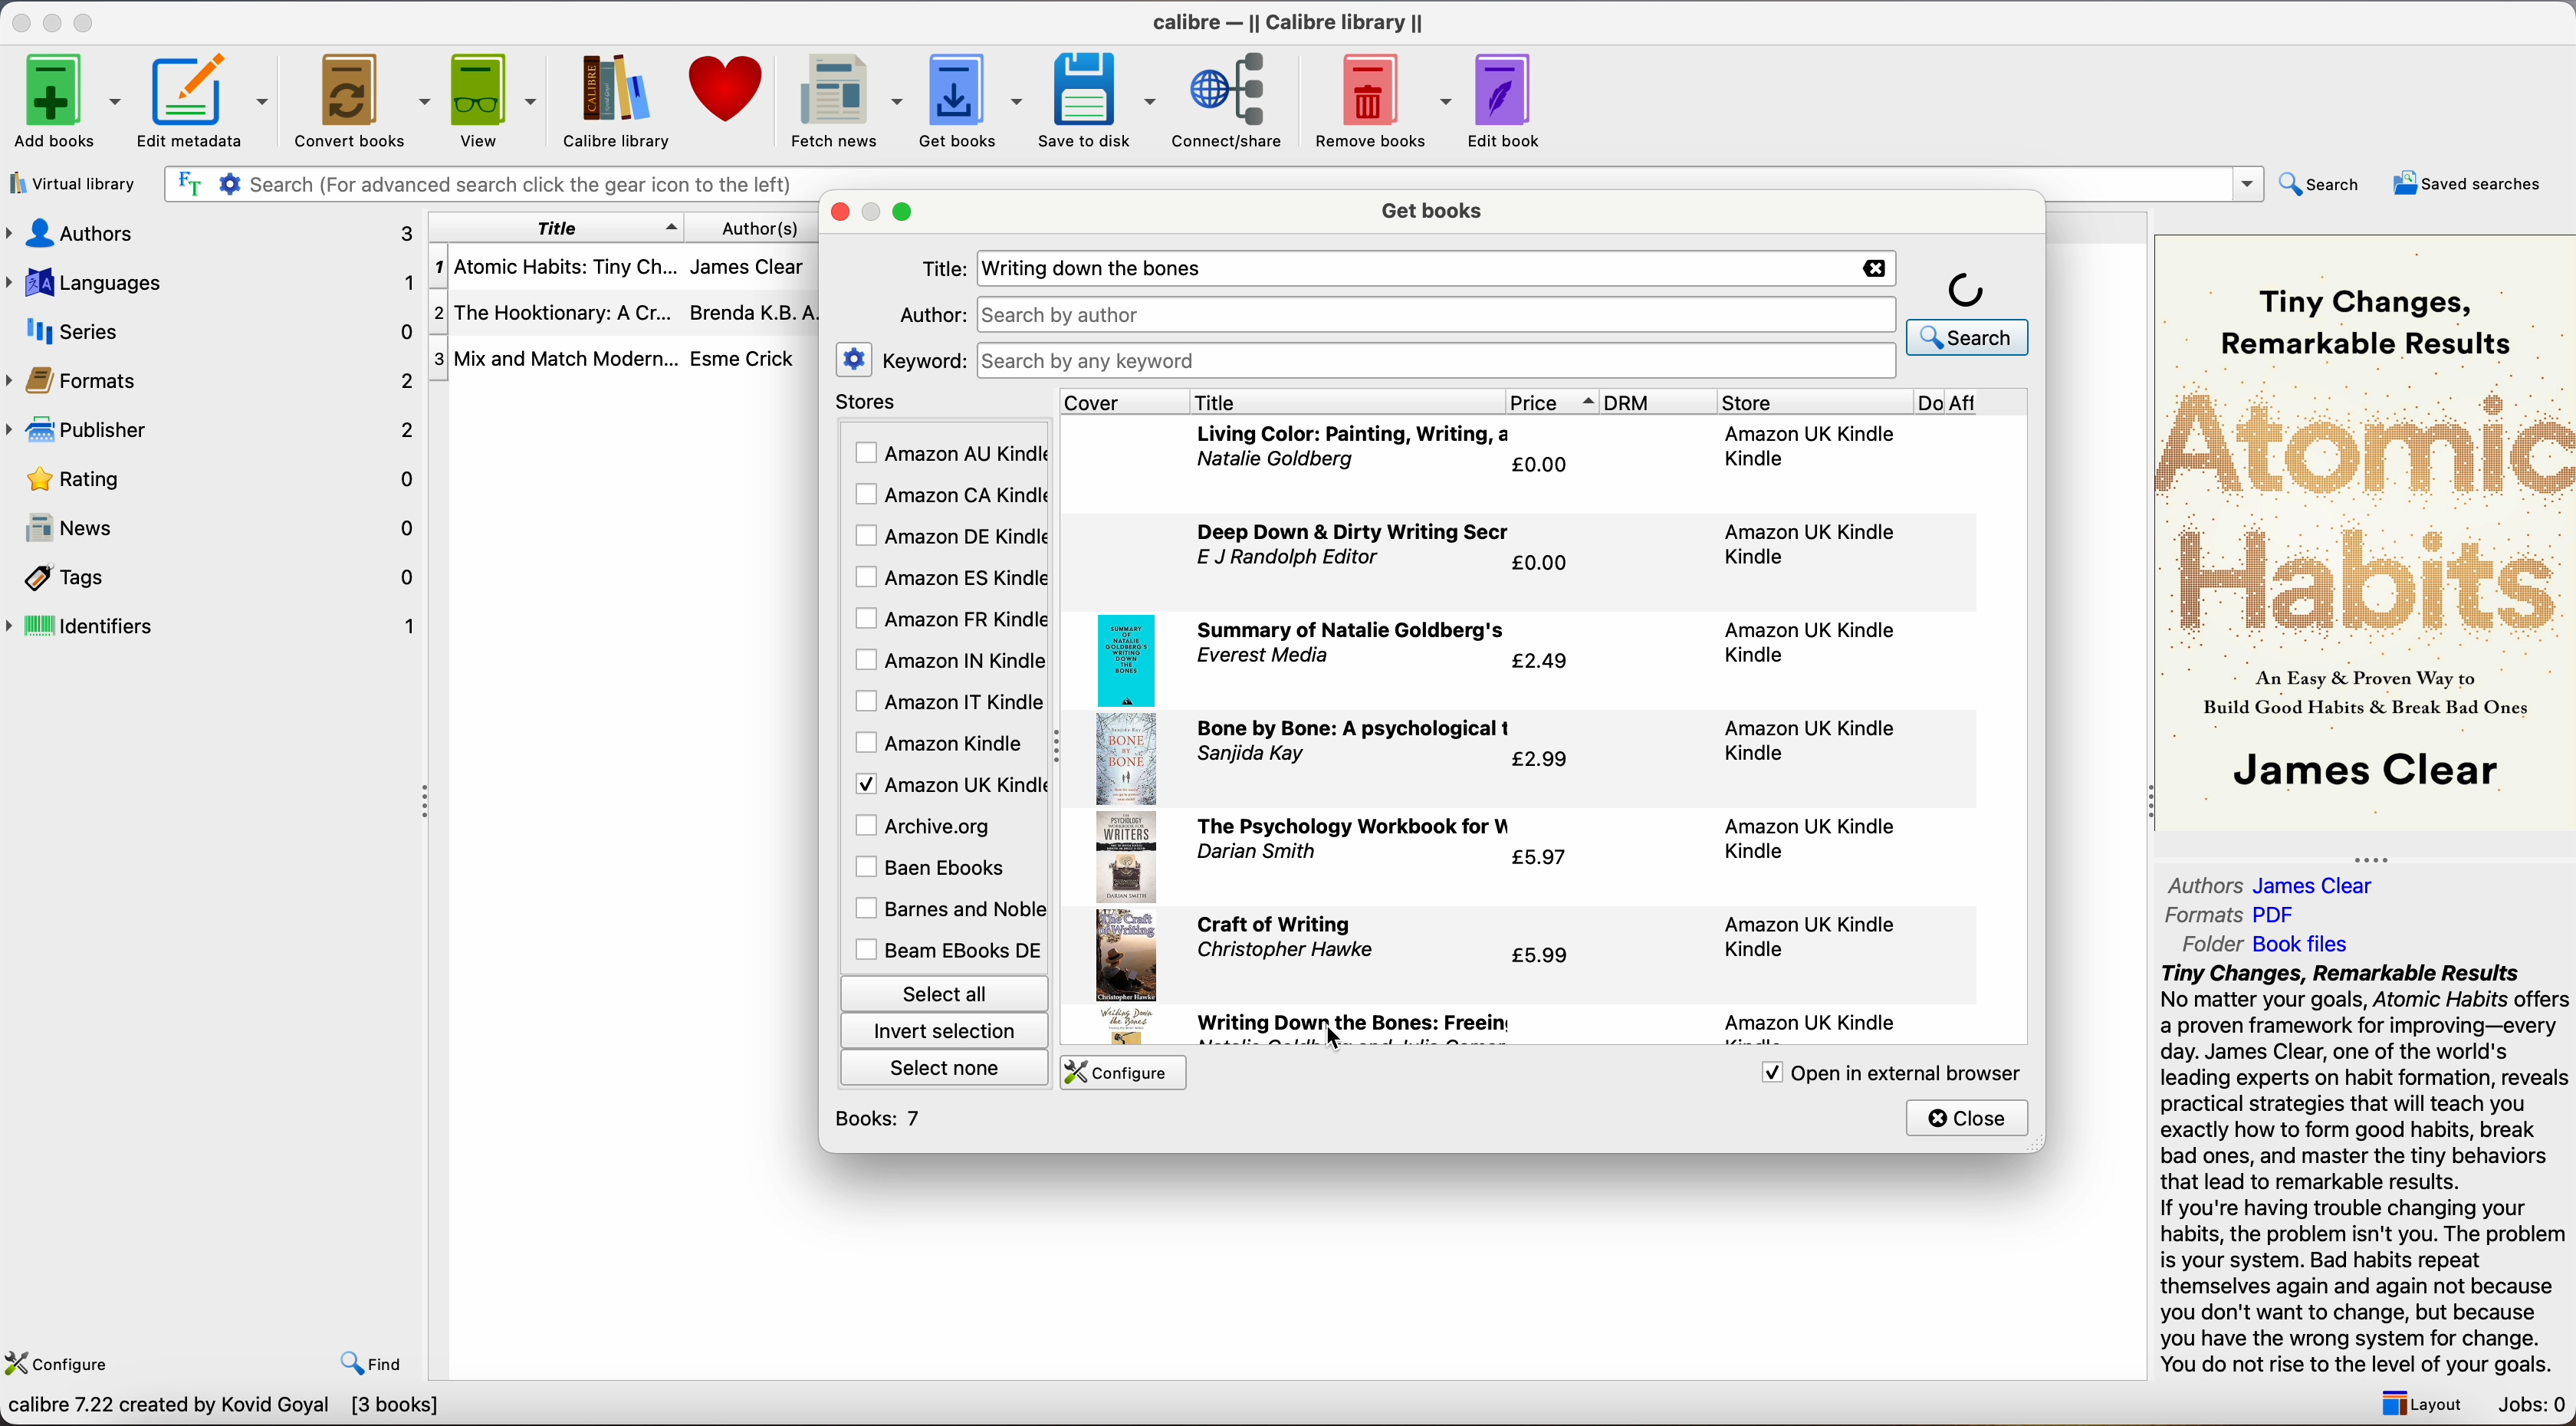 Image resolution: width=2576 pixels, height=1426 pixels. Describe the element at coordinates (557, 227) in the screenshot. I see `title` at that location.